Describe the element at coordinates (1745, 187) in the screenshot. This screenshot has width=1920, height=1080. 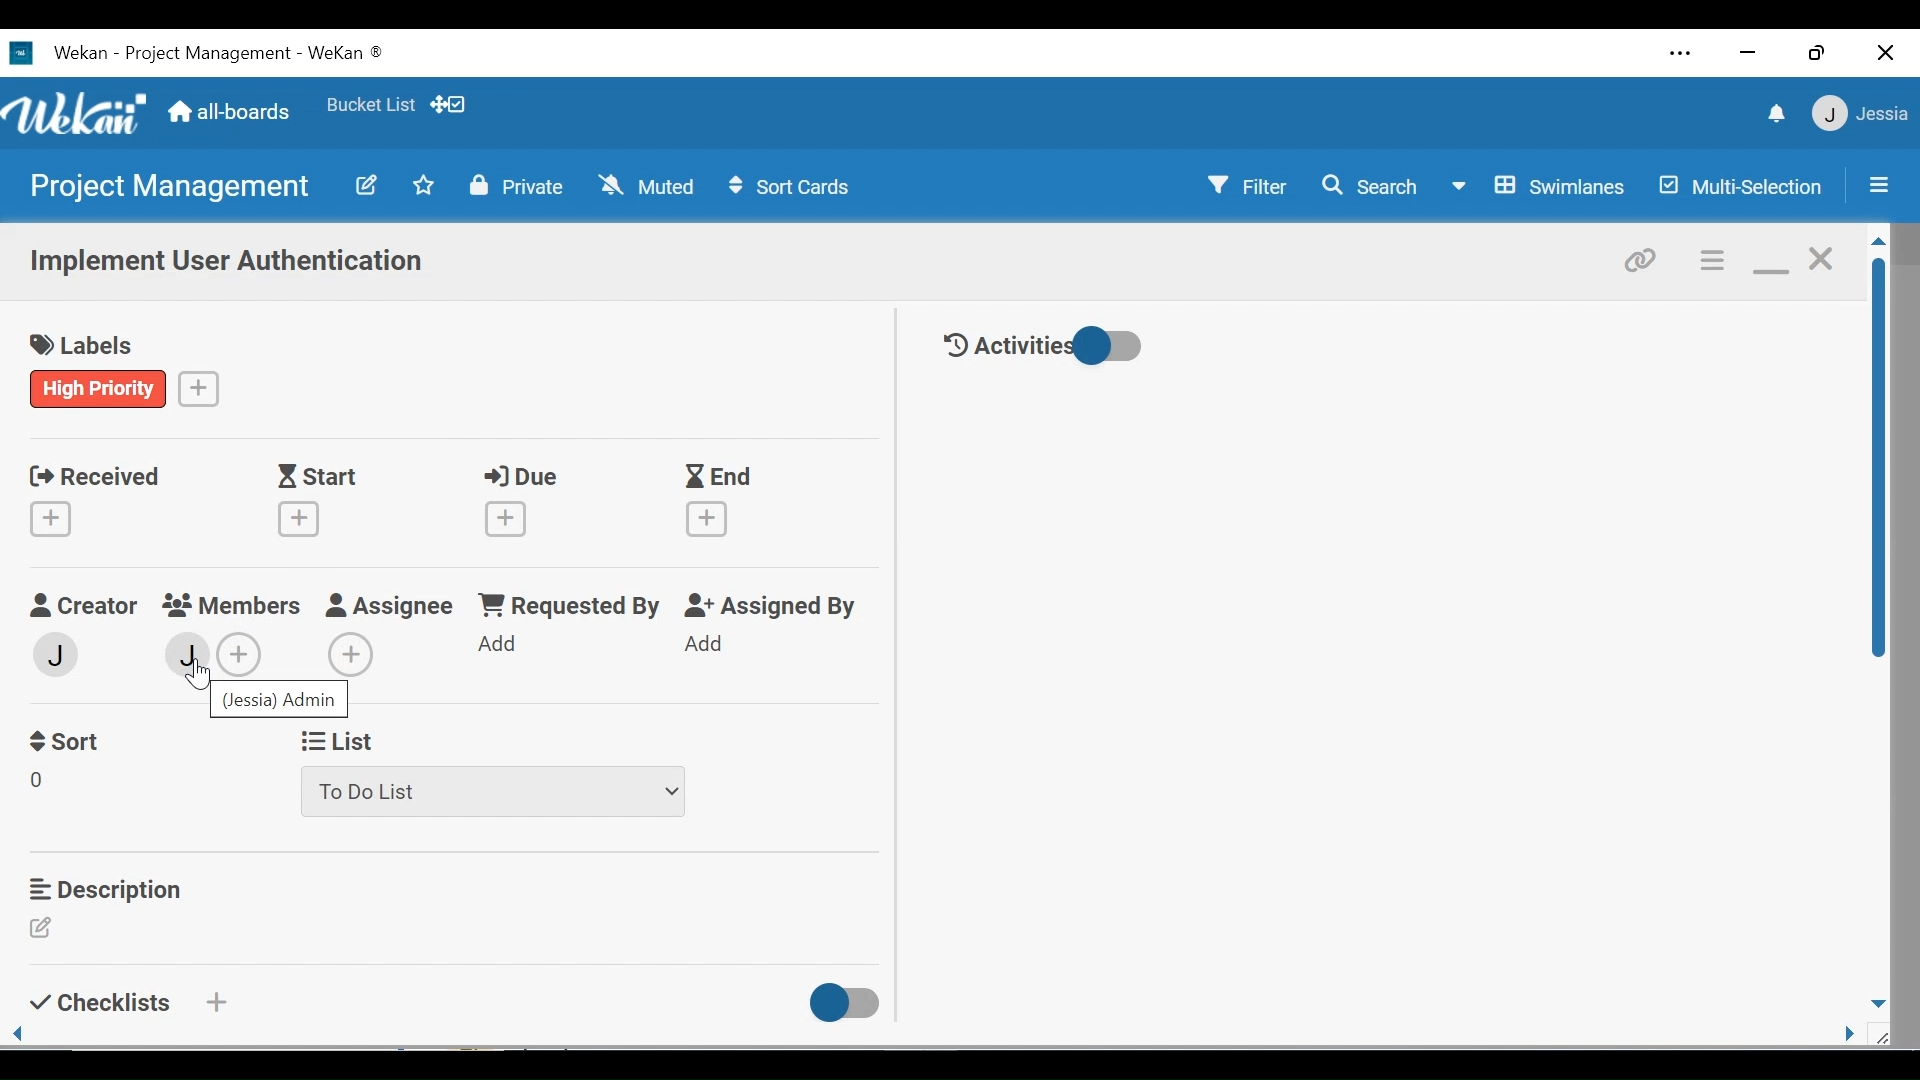
I see `Multi-Selection` at that location.